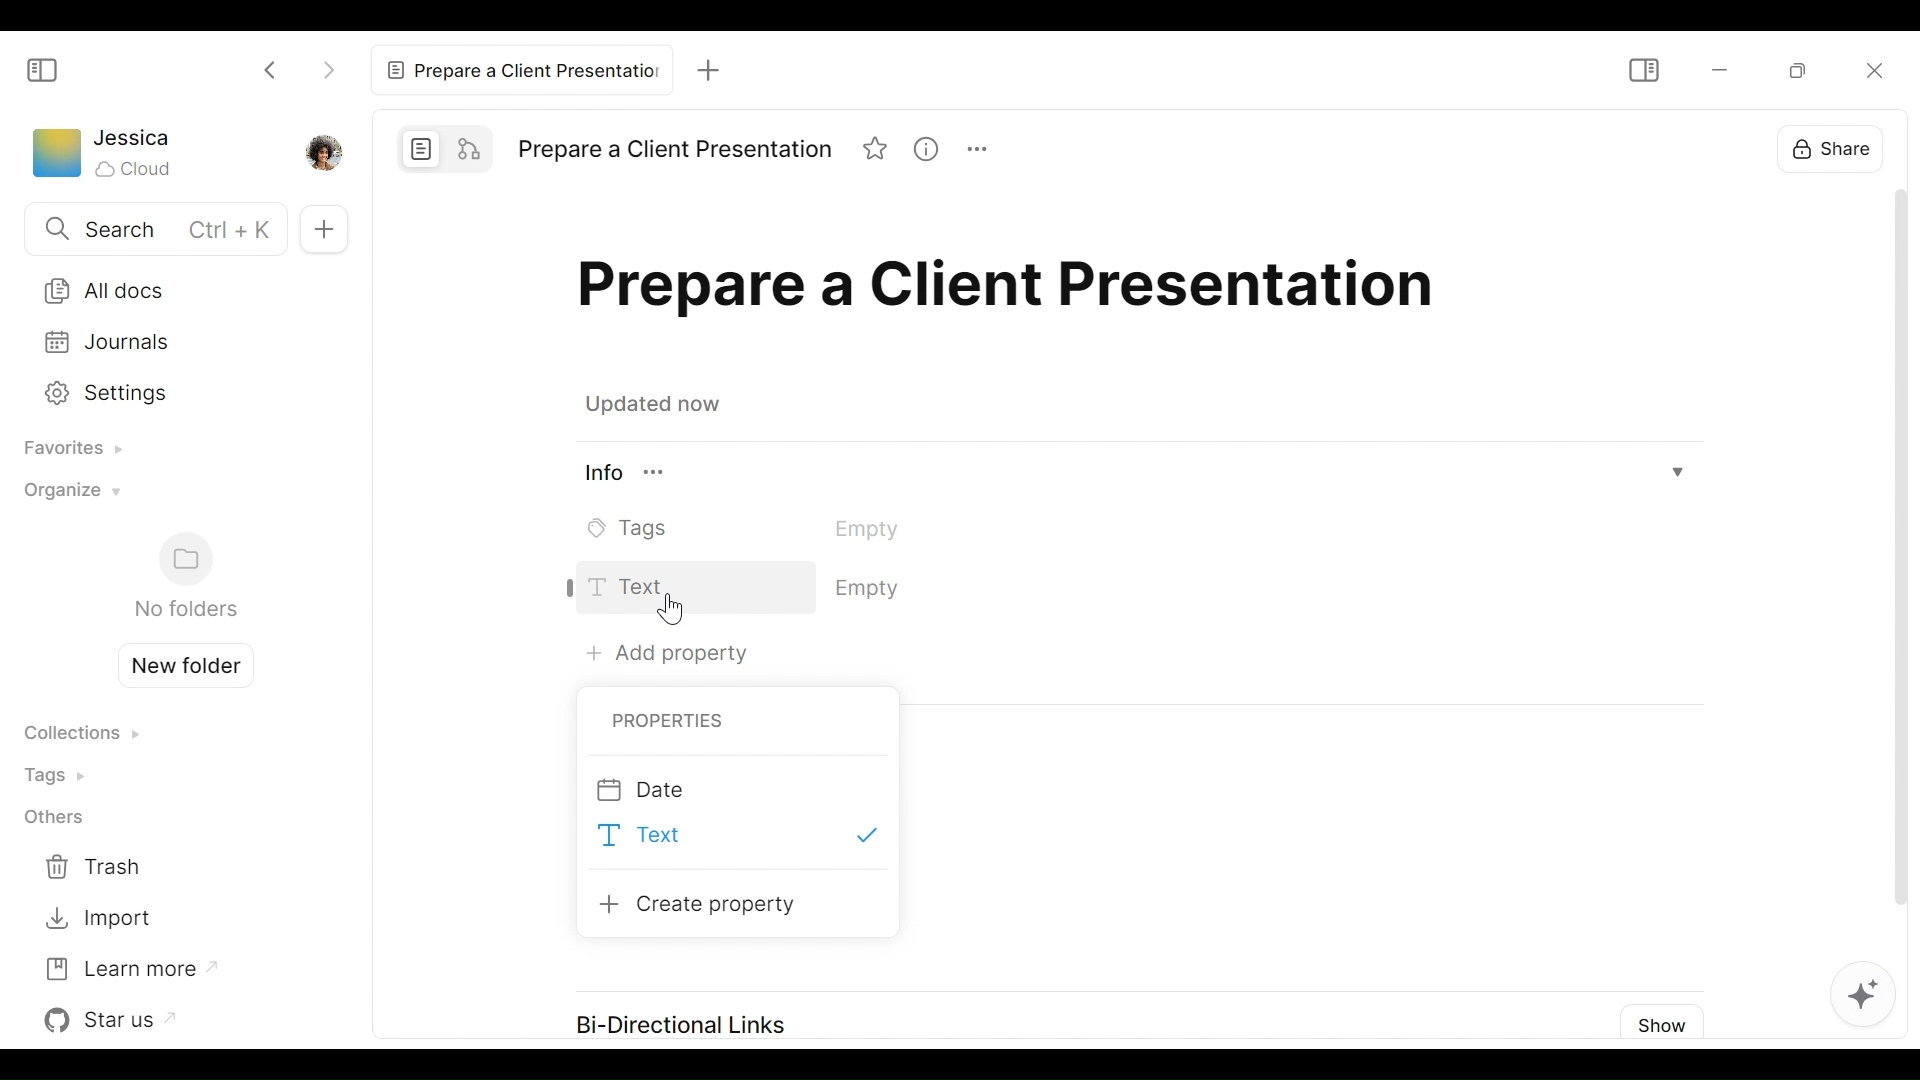  Describe the element at coordinates (53, 819) in the screenshot. I see `Others` at that location.